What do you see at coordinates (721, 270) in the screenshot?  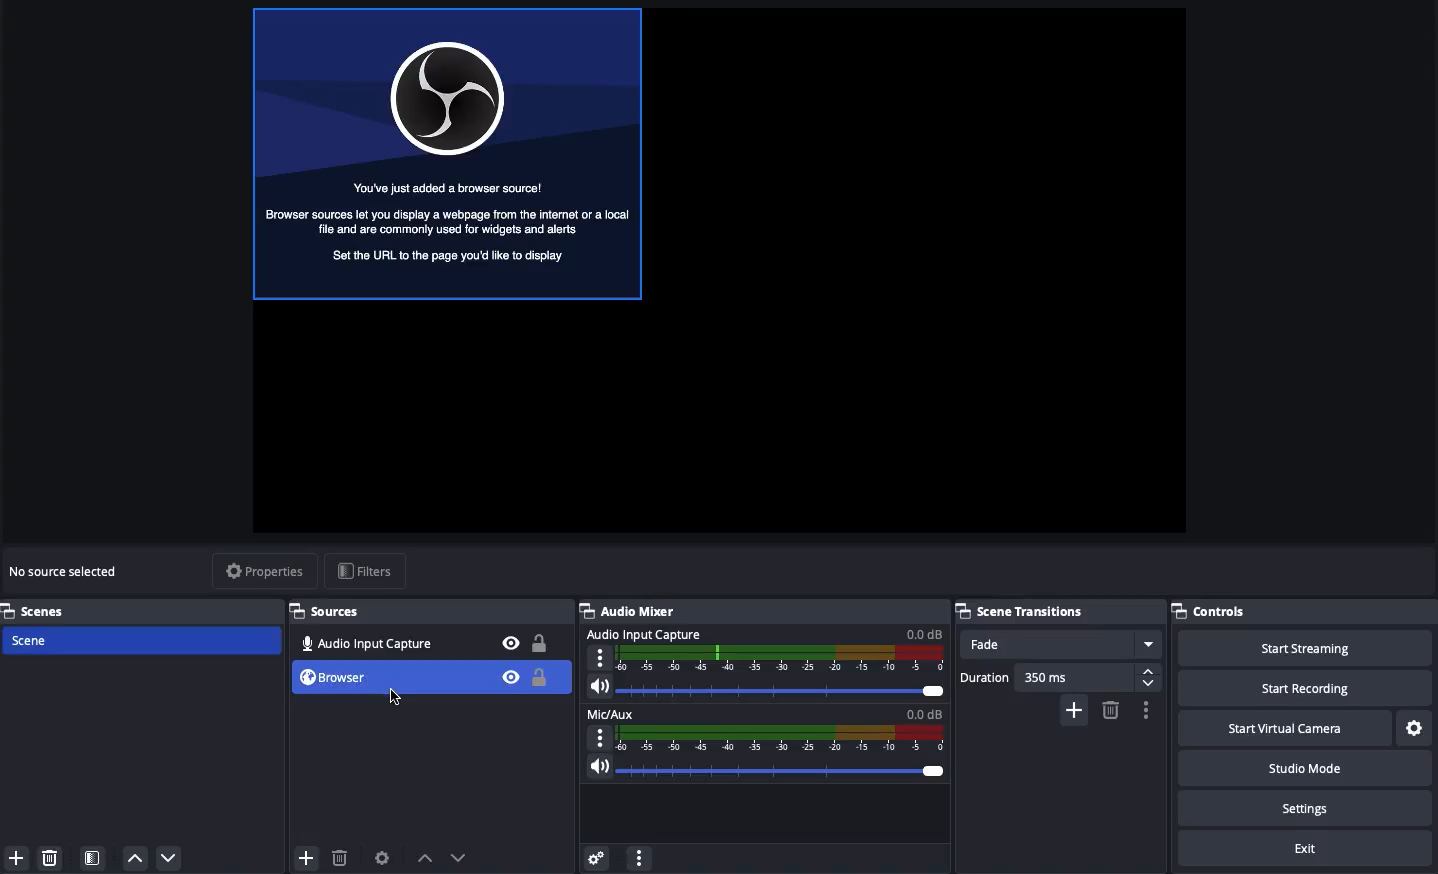 I see `Screen` at bounding box center [721, 270].